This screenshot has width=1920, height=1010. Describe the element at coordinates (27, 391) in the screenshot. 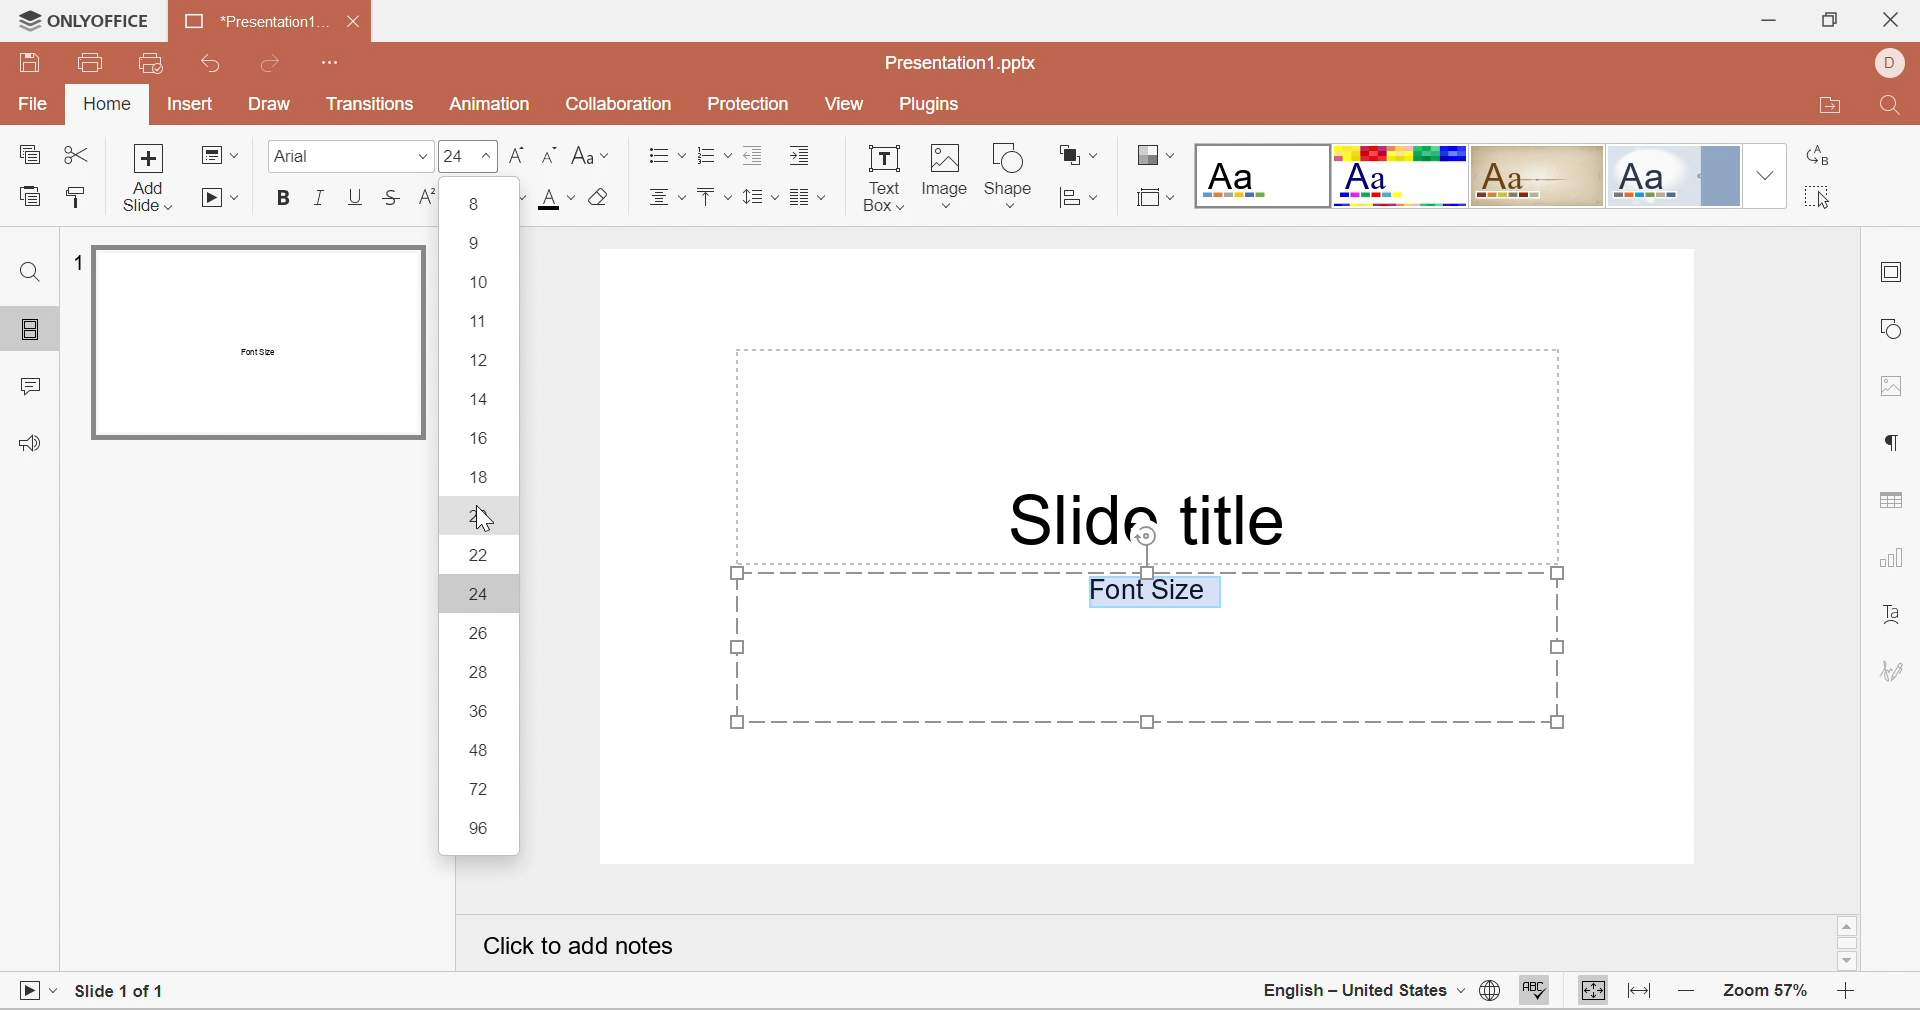

I see `Comments` at that location.